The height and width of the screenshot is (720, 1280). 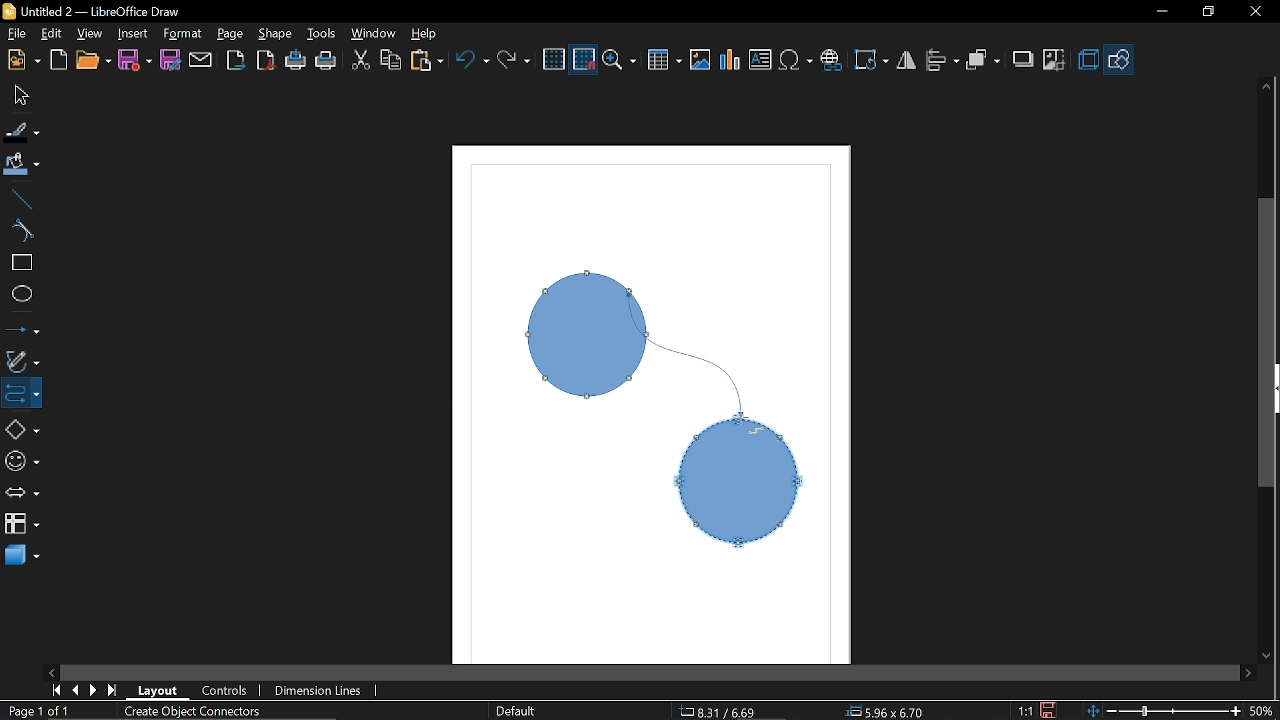 I want to click on Insert hyperlink, so click(x=833, y=61).